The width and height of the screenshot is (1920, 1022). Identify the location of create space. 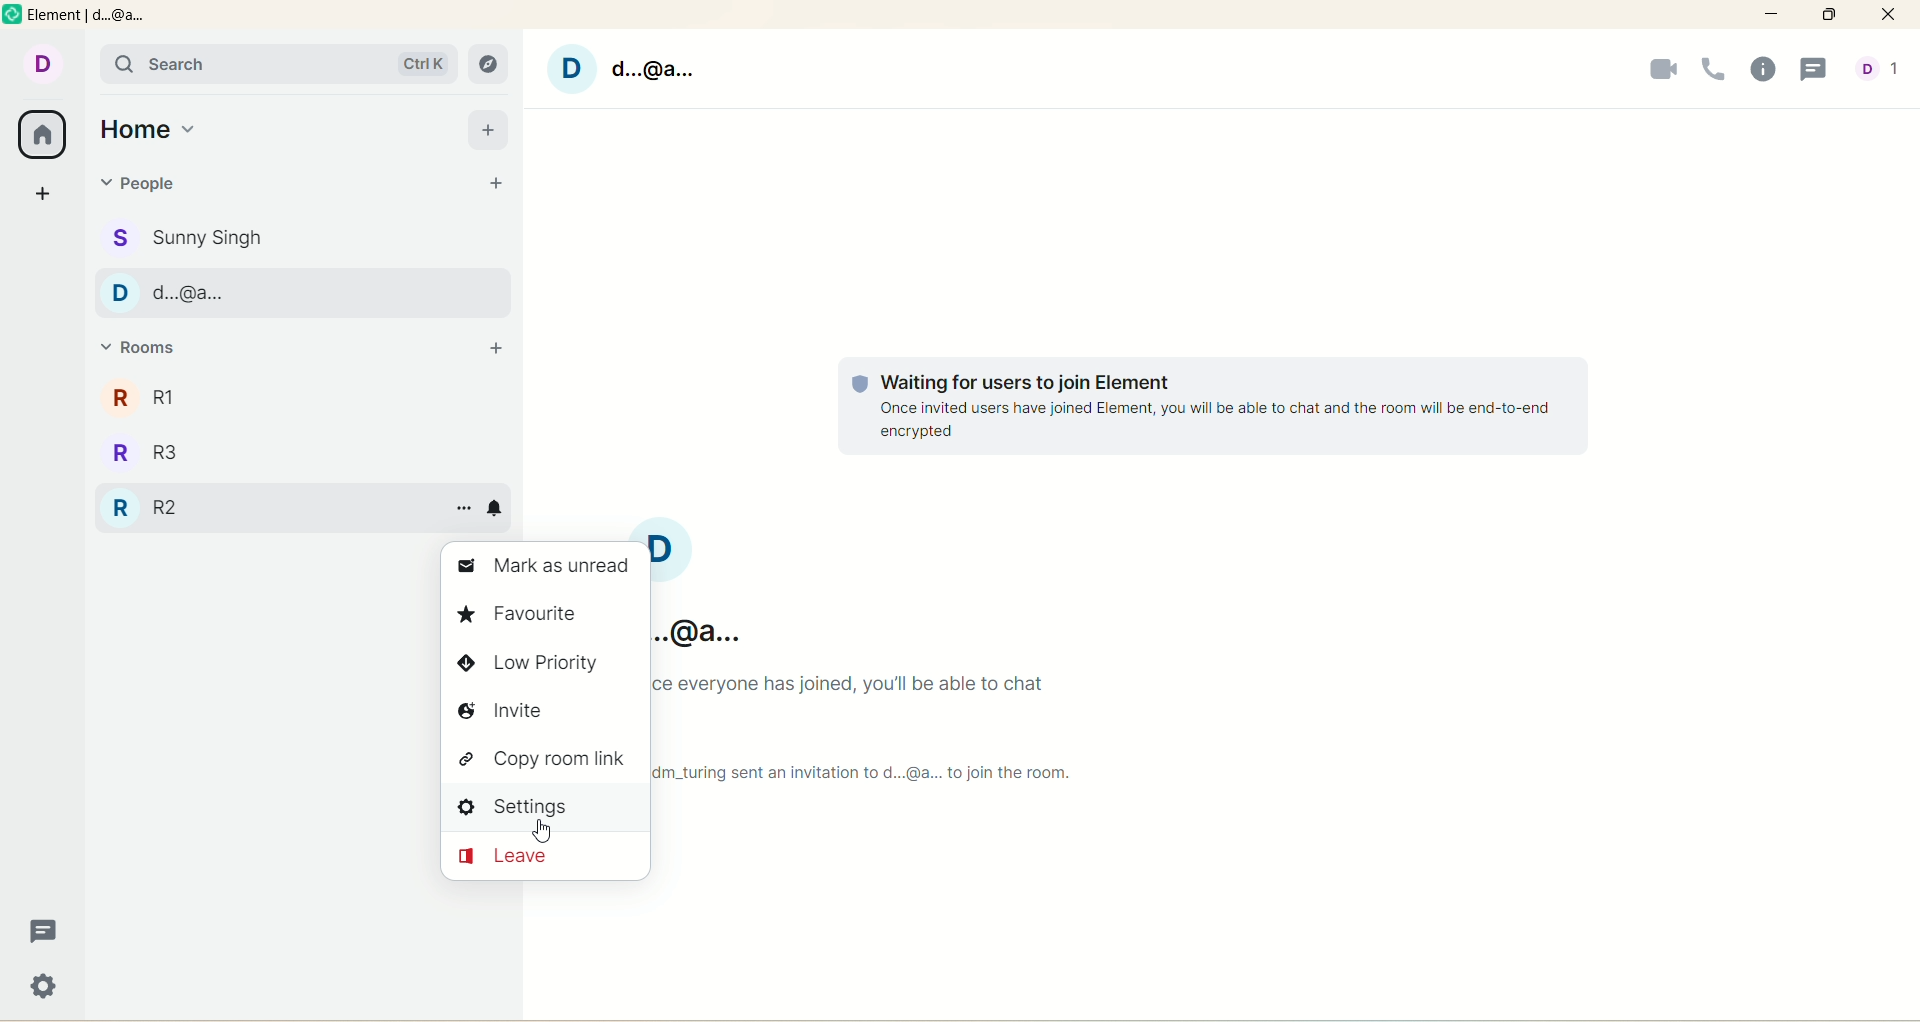
(43, 193).